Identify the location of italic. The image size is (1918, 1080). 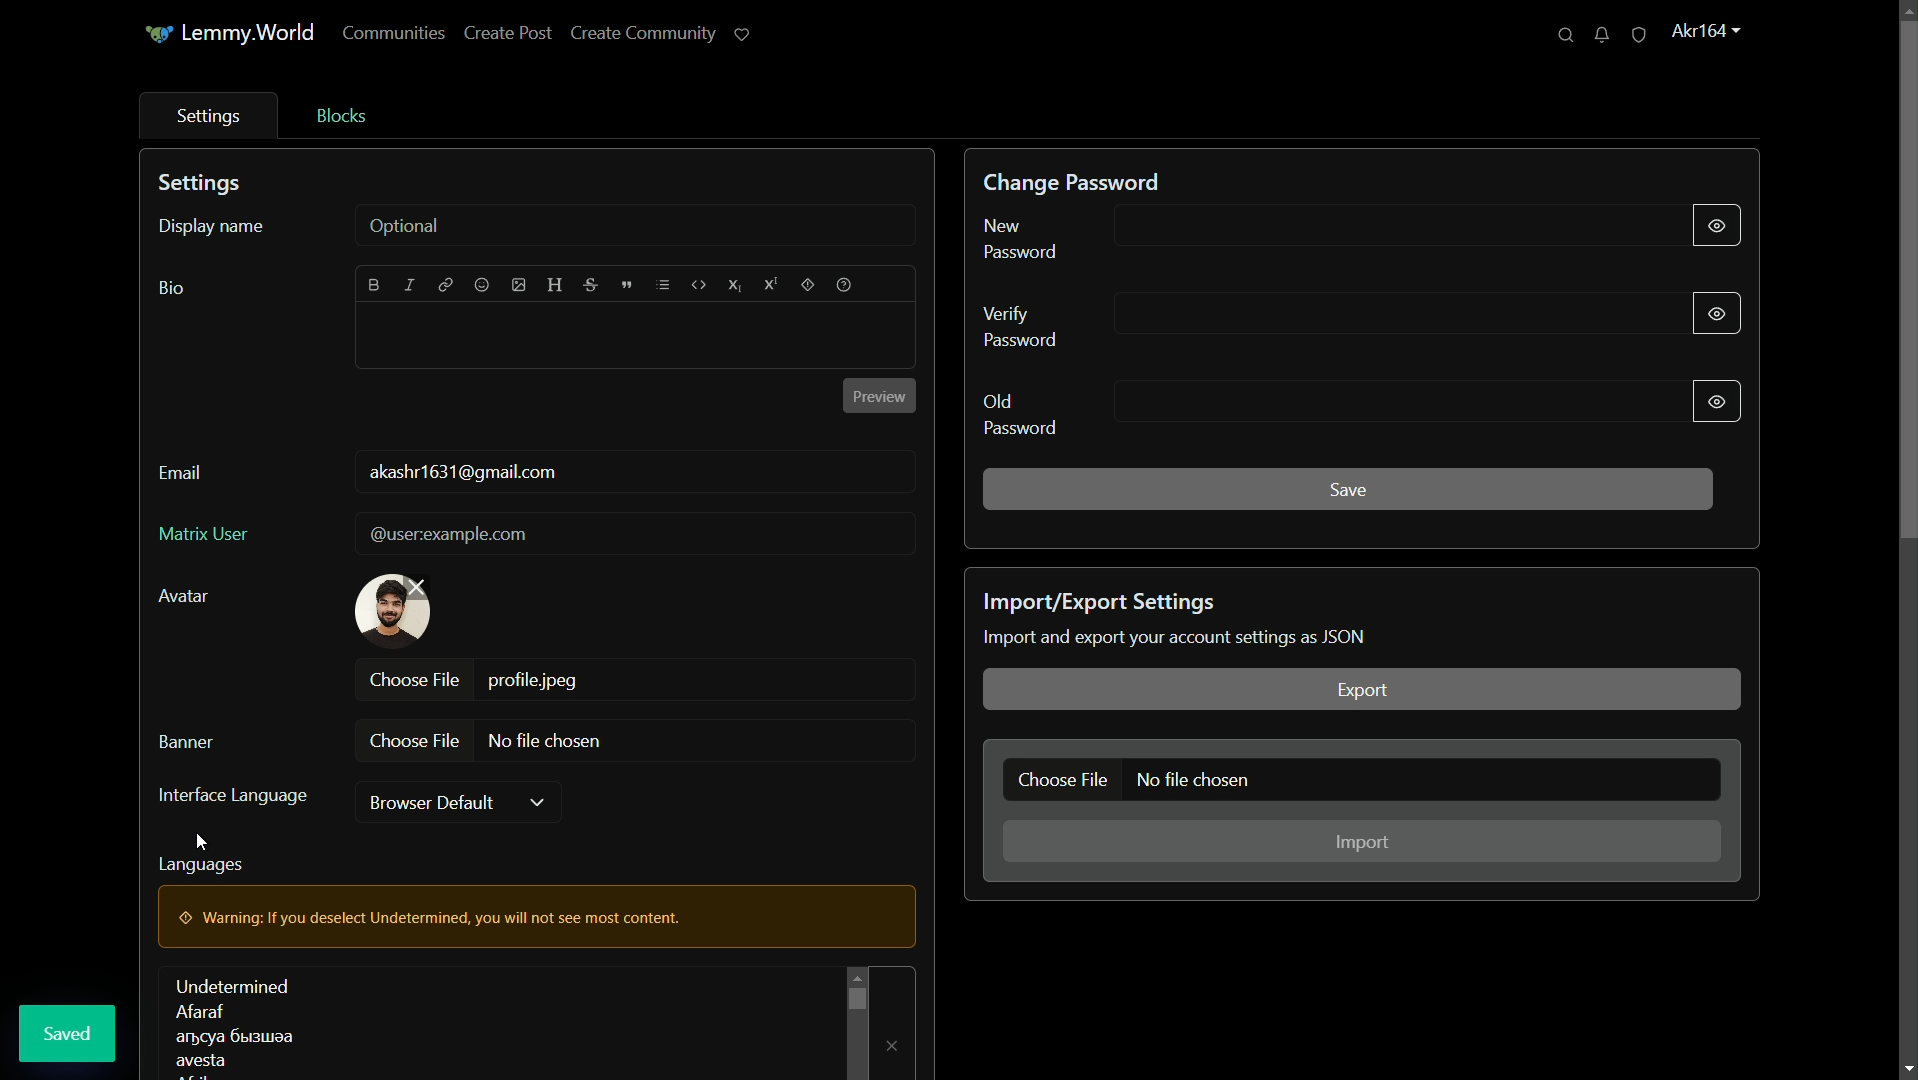
(412, 284).